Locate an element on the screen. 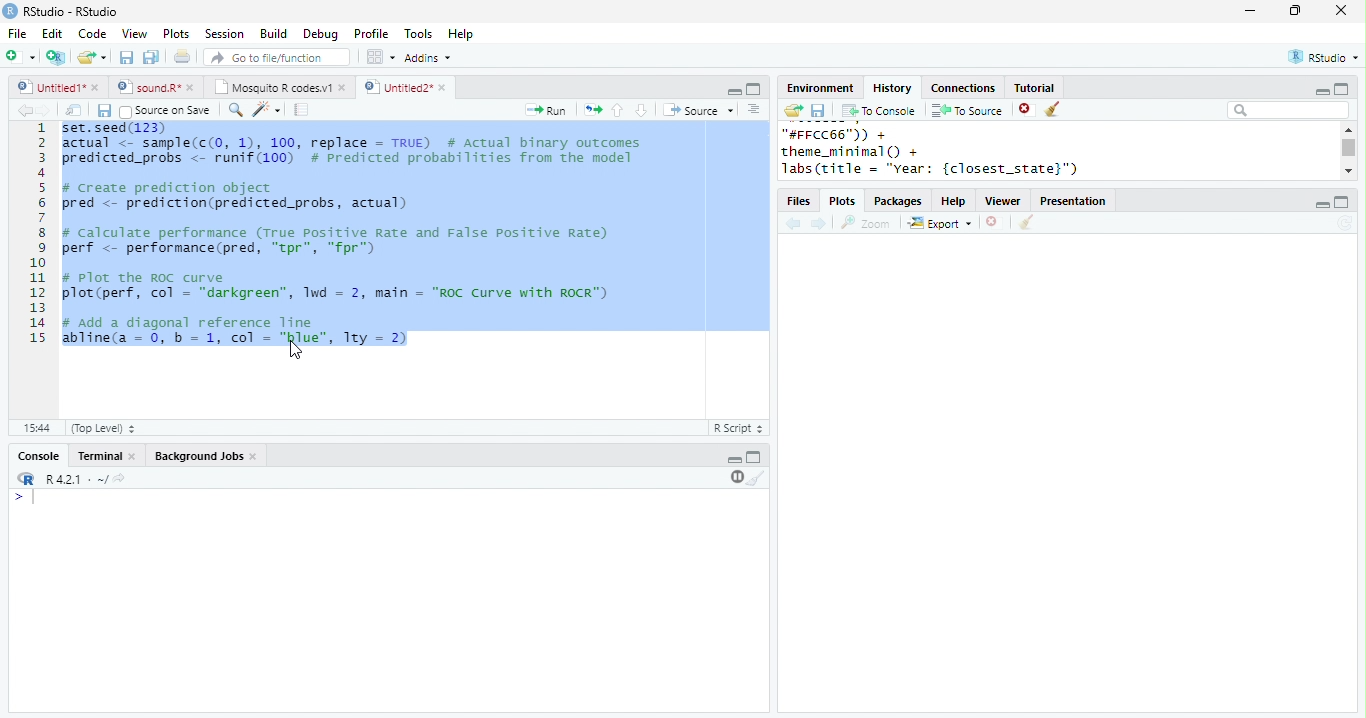 This screenshot has width=1366, height=718. To source is located at coordinates (967, 110).